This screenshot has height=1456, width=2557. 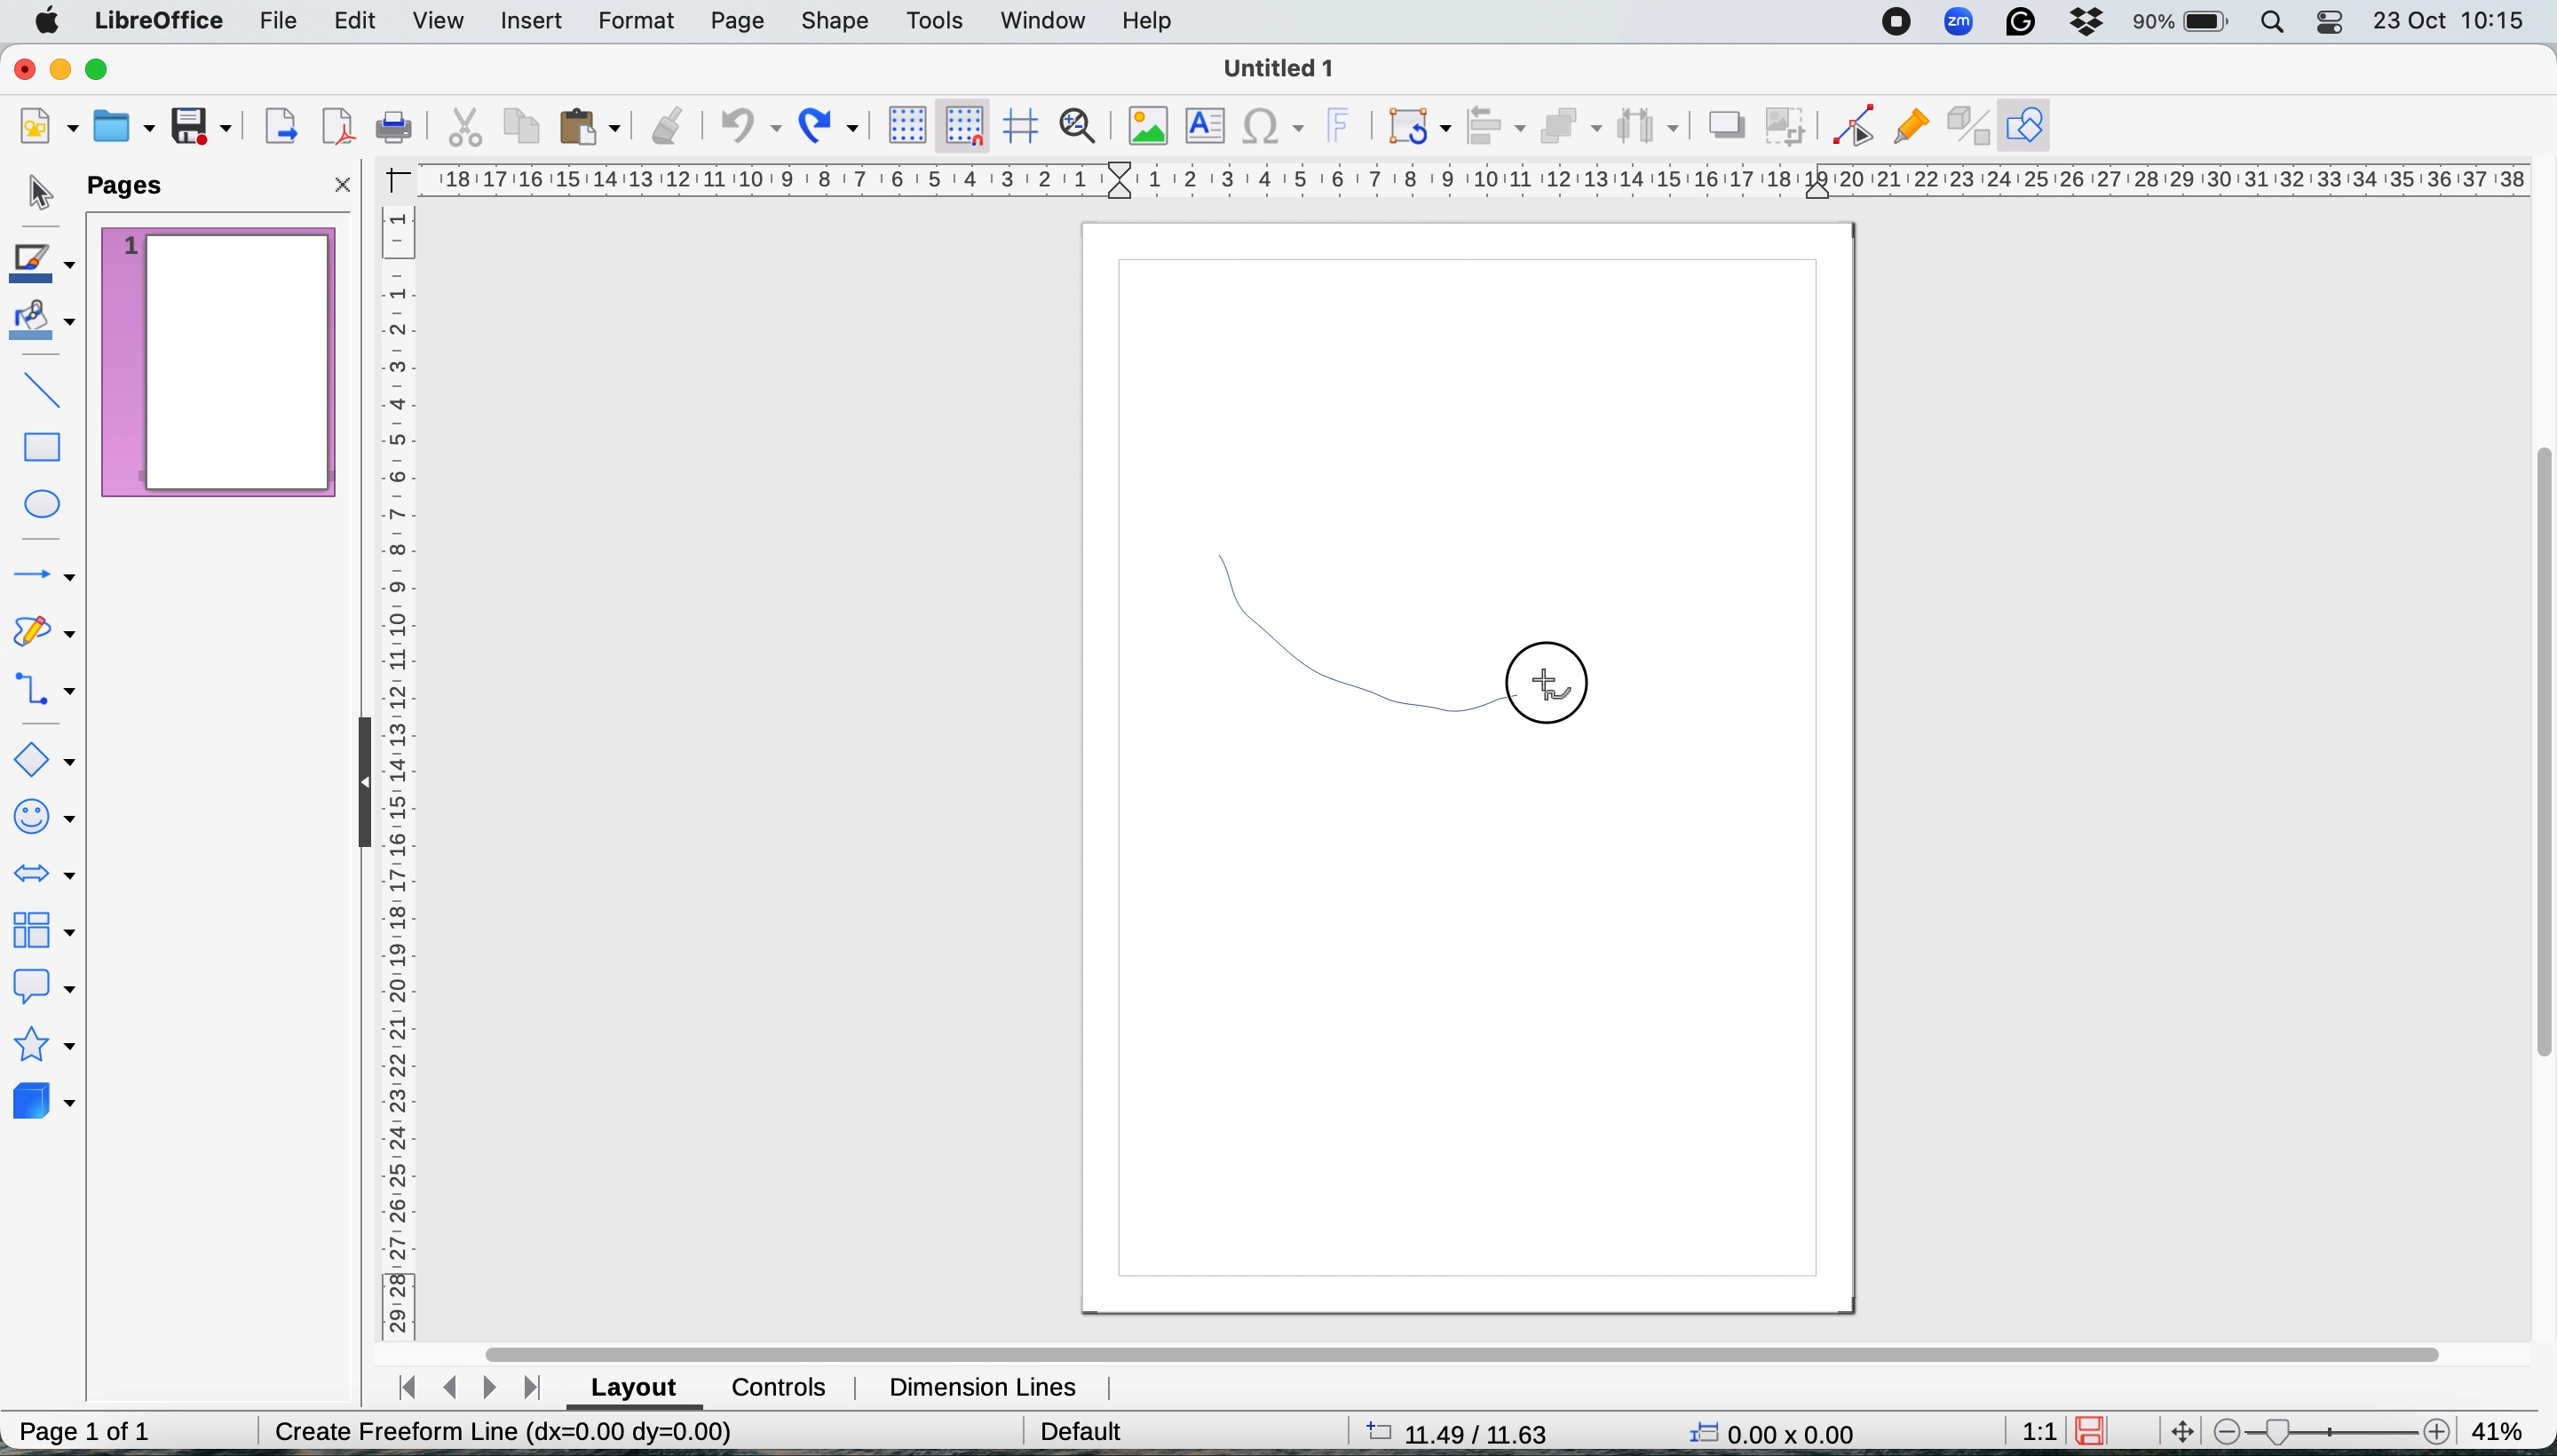 What do you see at coordinates (991, 1384) in the screenshot?
I see `dimension lines` at bounding box center [991, 1384].